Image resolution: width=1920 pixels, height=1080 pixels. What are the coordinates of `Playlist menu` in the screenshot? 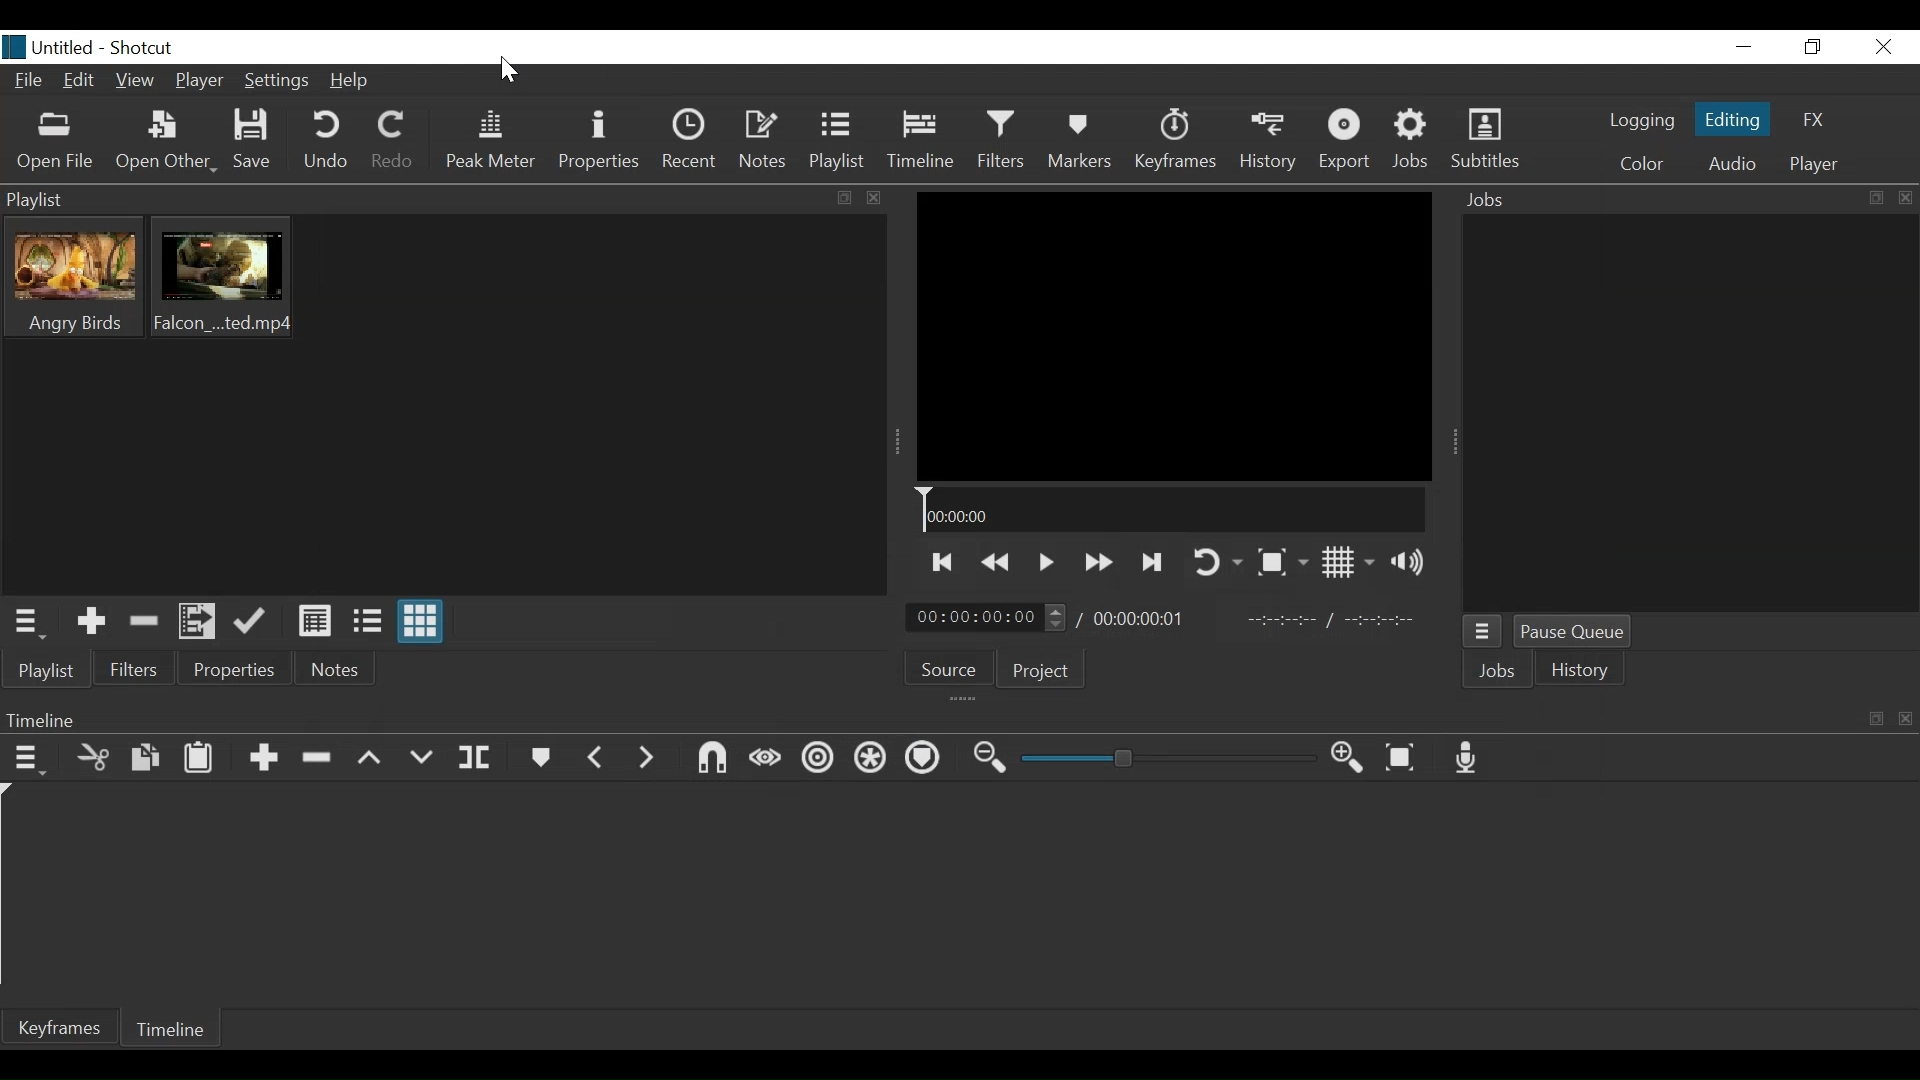 It's located at (55, 671).